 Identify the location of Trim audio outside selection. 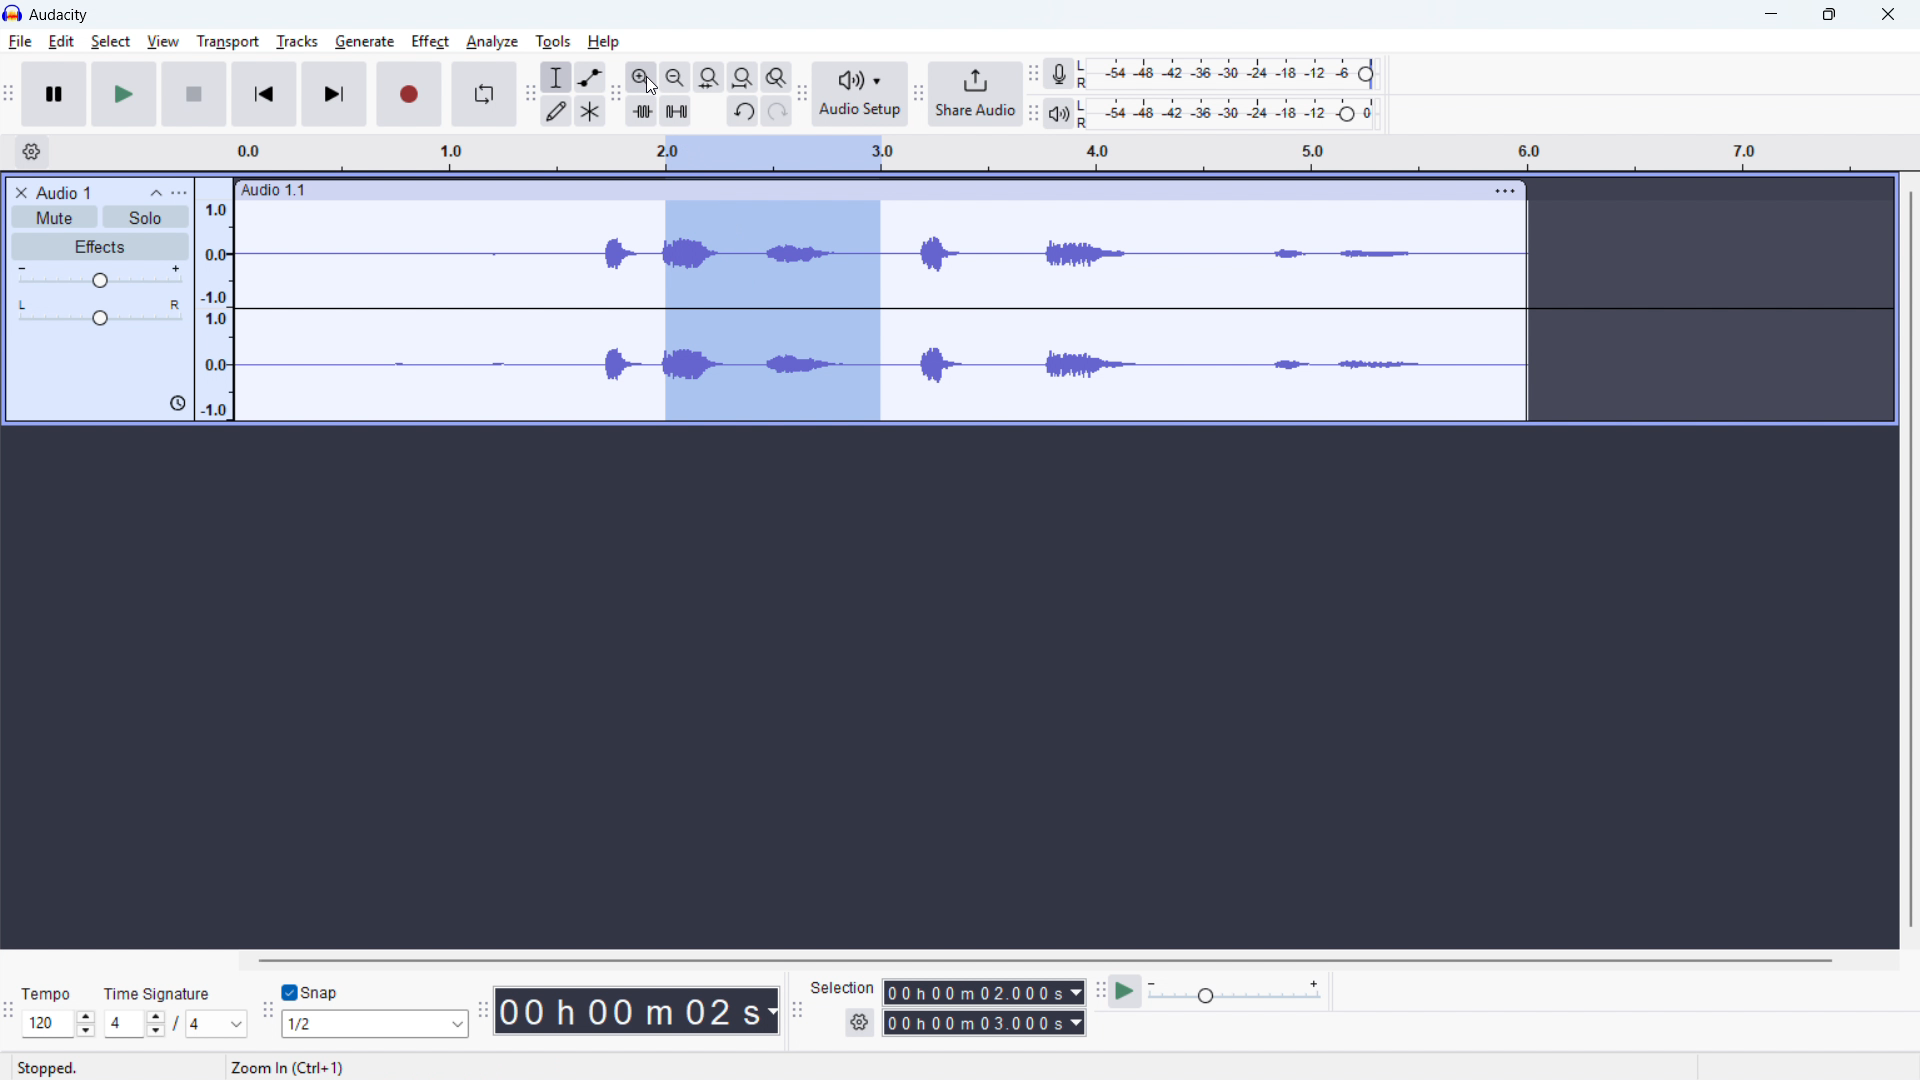
(642, 111).